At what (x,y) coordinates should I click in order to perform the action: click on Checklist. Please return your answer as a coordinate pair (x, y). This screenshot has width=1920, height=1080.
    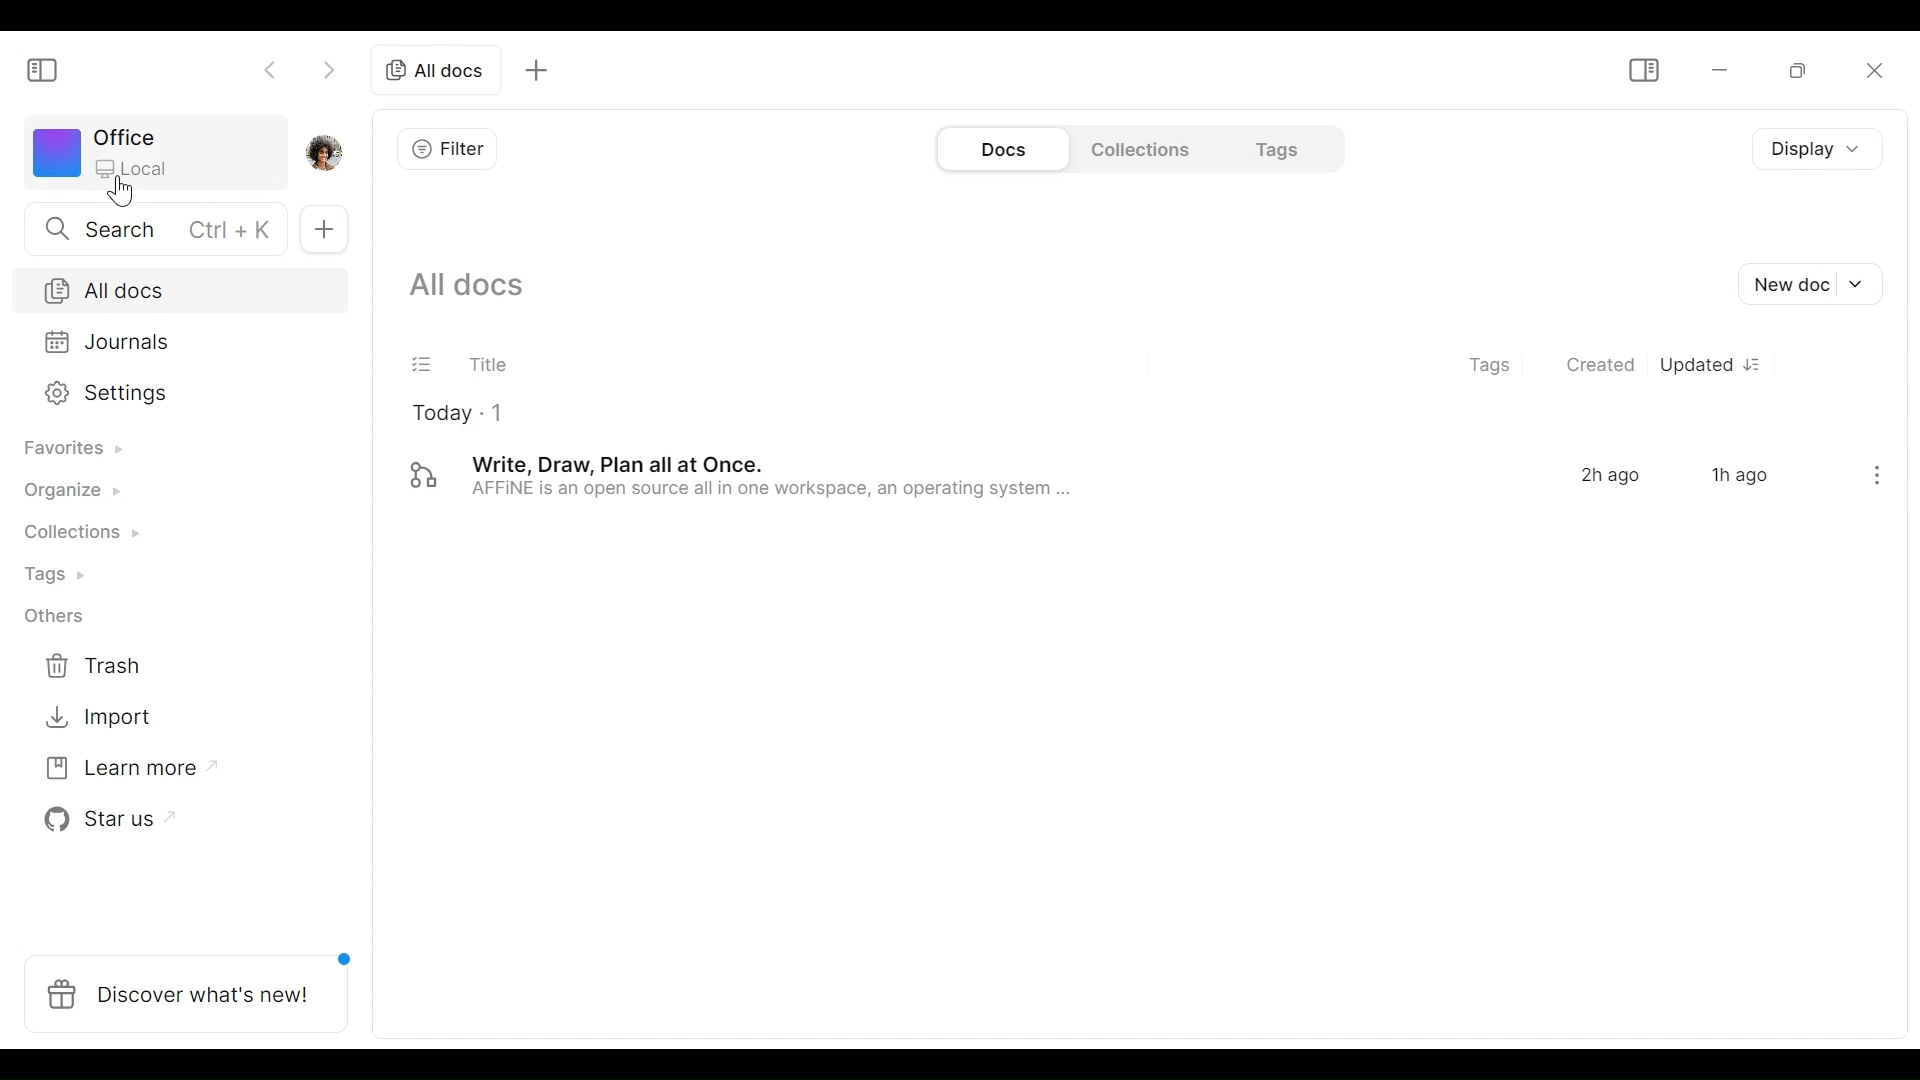
    Looking at the image, I should click on (423, 364).